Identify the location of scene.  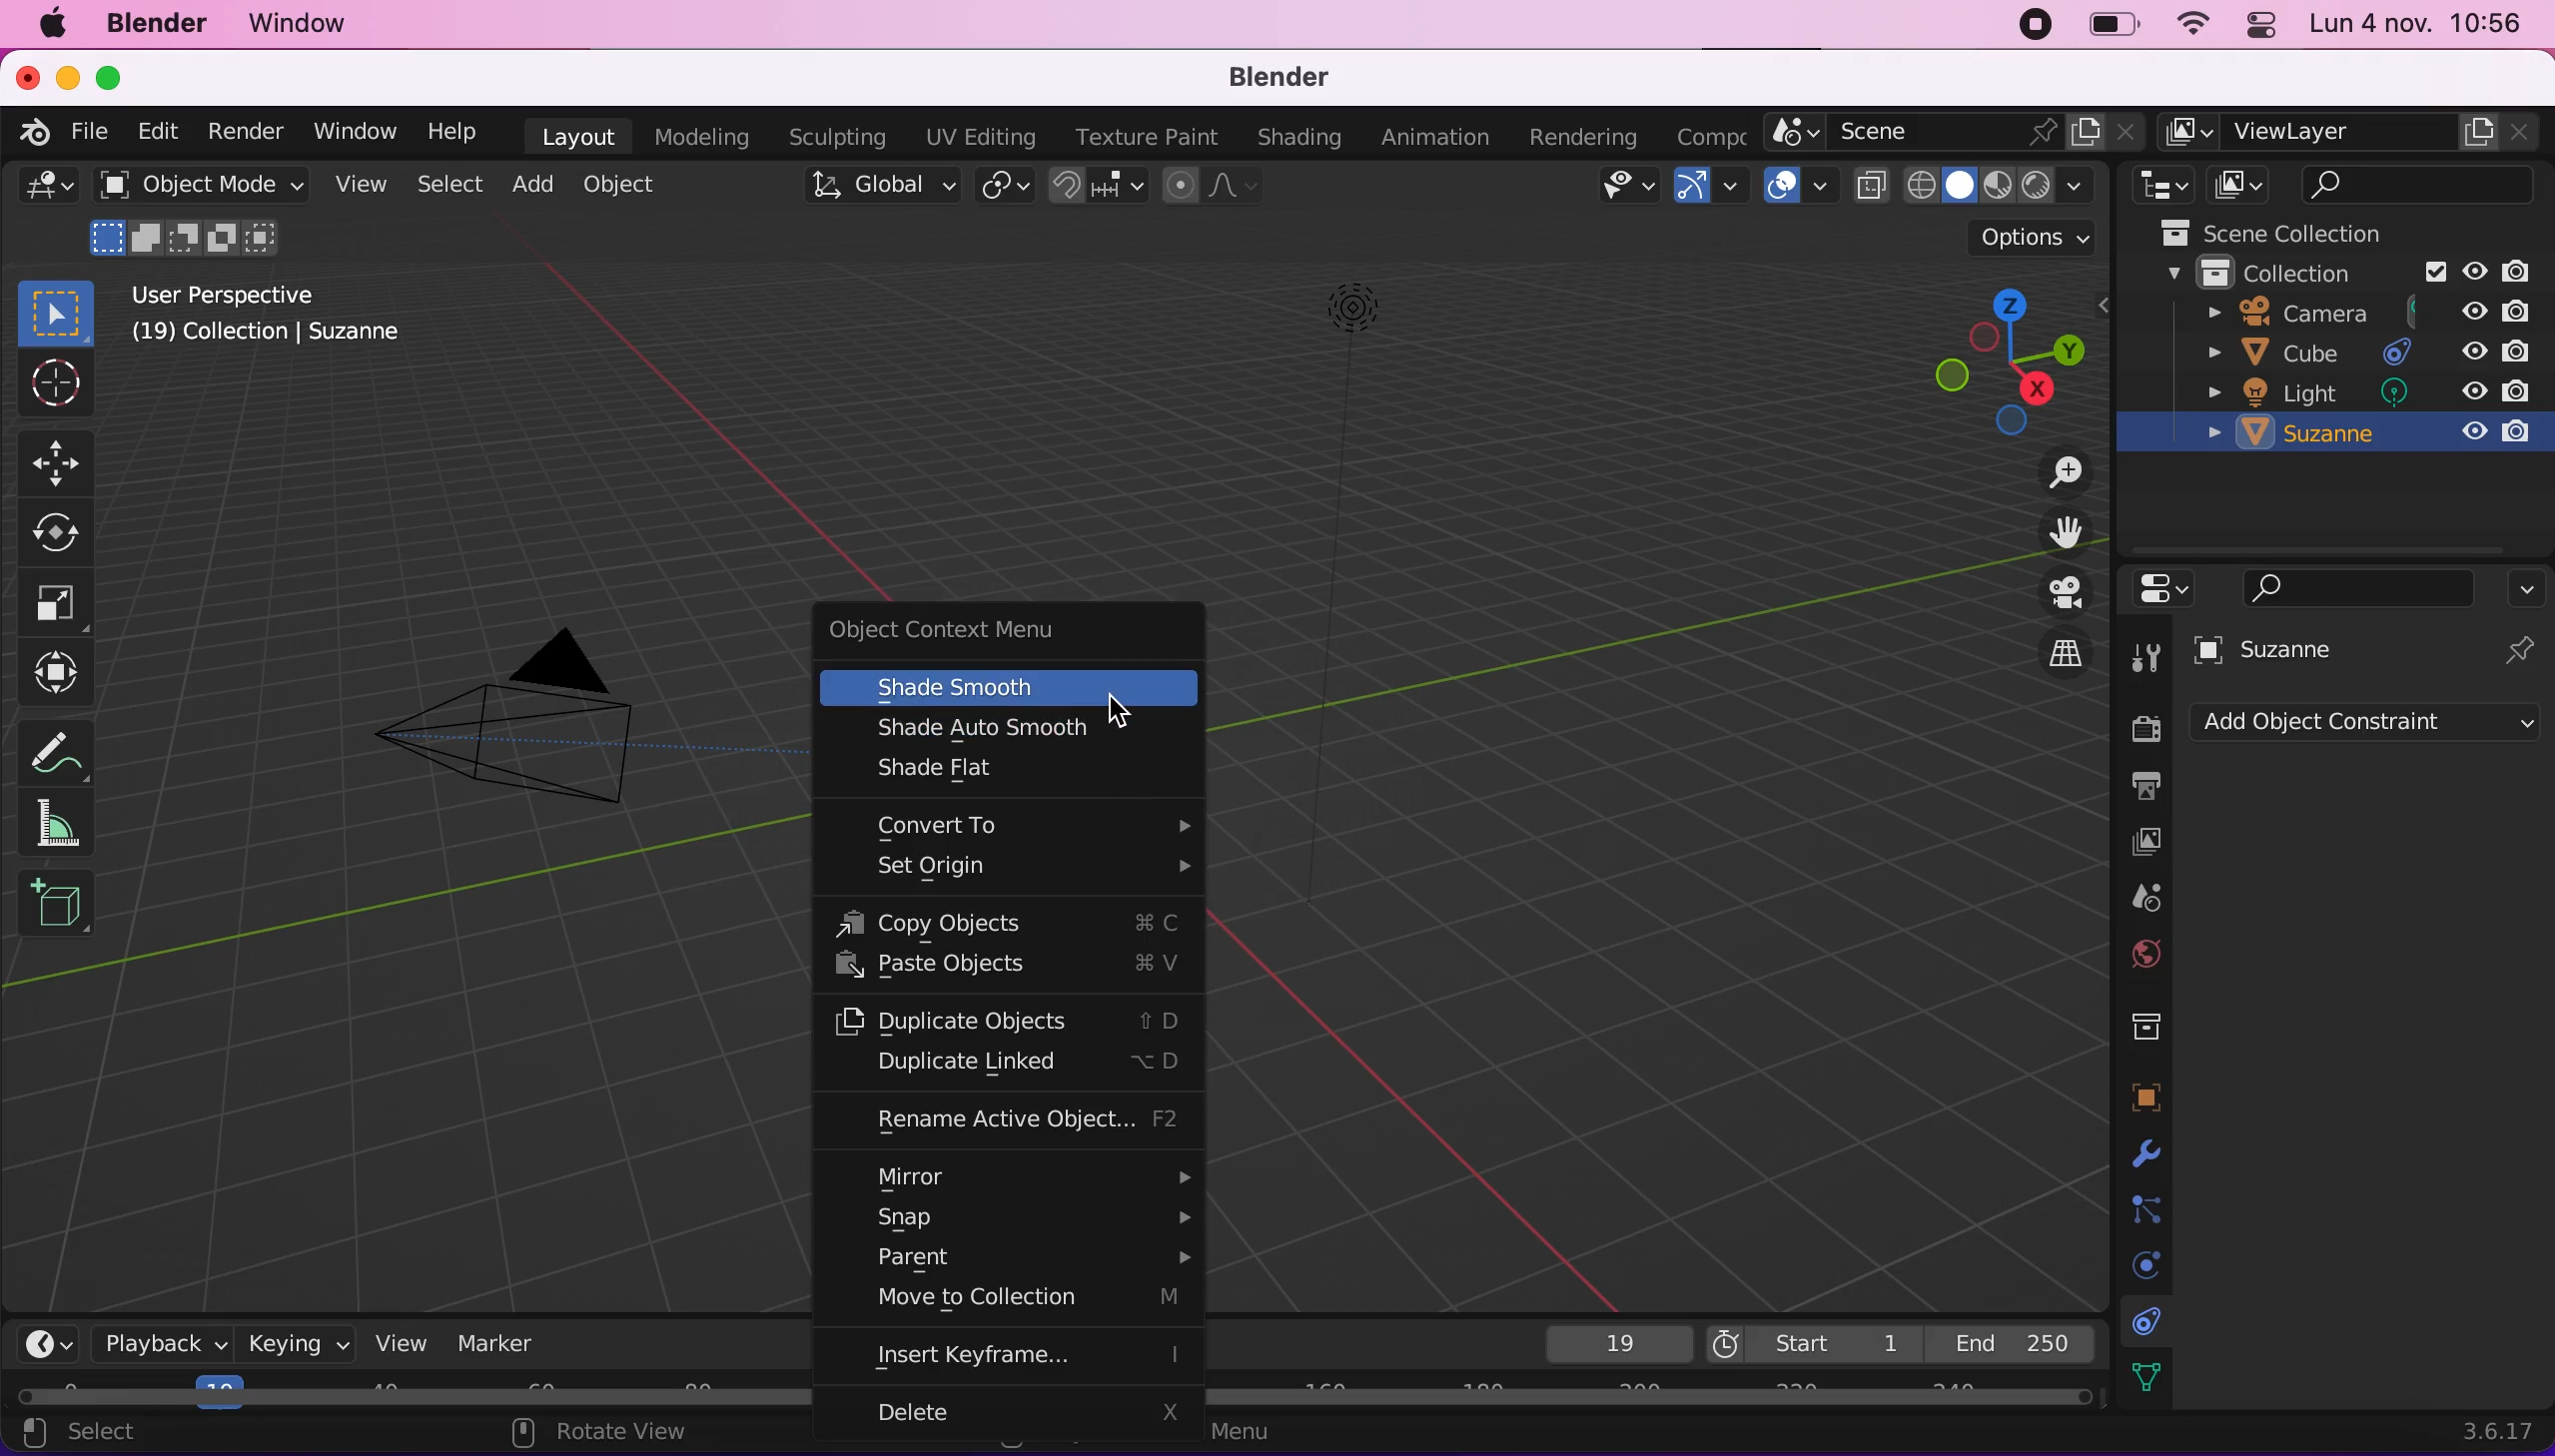
(2141, 894).